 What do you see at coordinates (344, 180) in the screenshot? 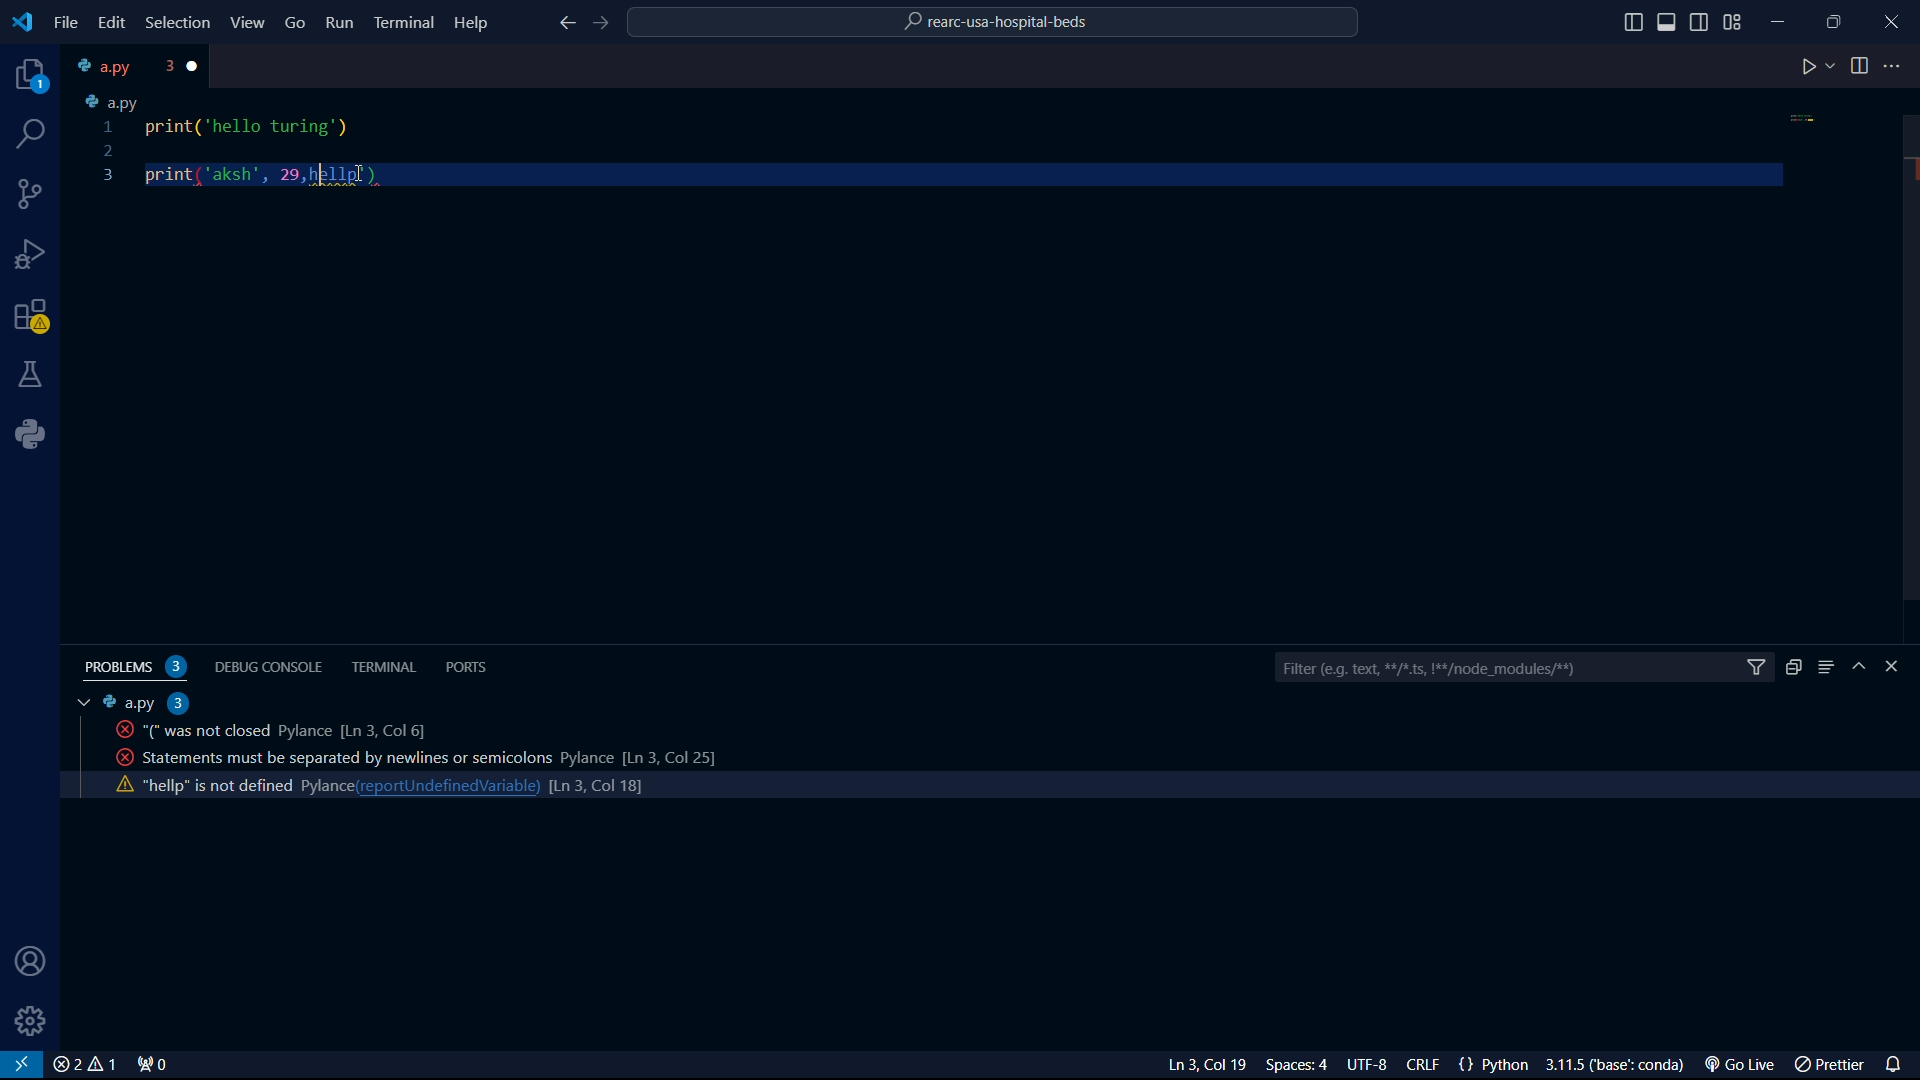
I see `cursor` at bounding box center [344, 180].